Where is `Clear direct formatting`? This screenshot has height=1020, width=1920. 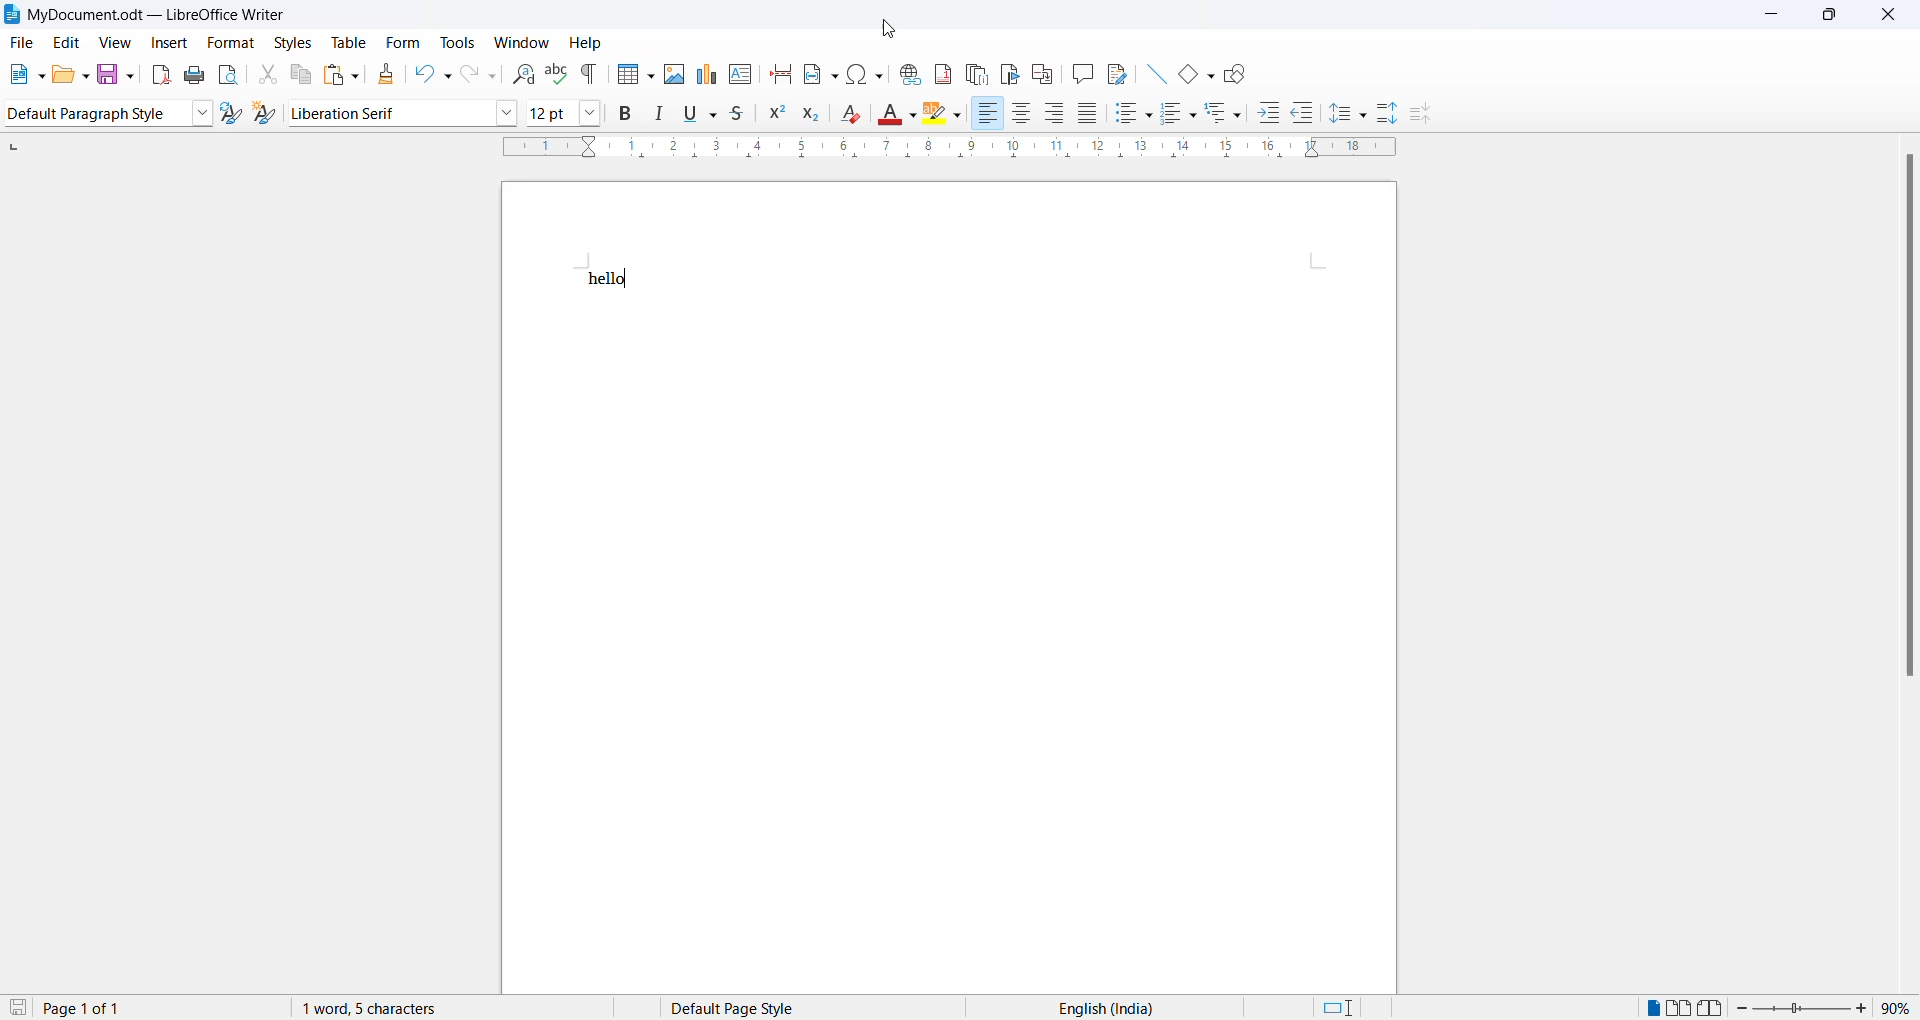 Clear direct formatting is located at coordinates (854, 116).